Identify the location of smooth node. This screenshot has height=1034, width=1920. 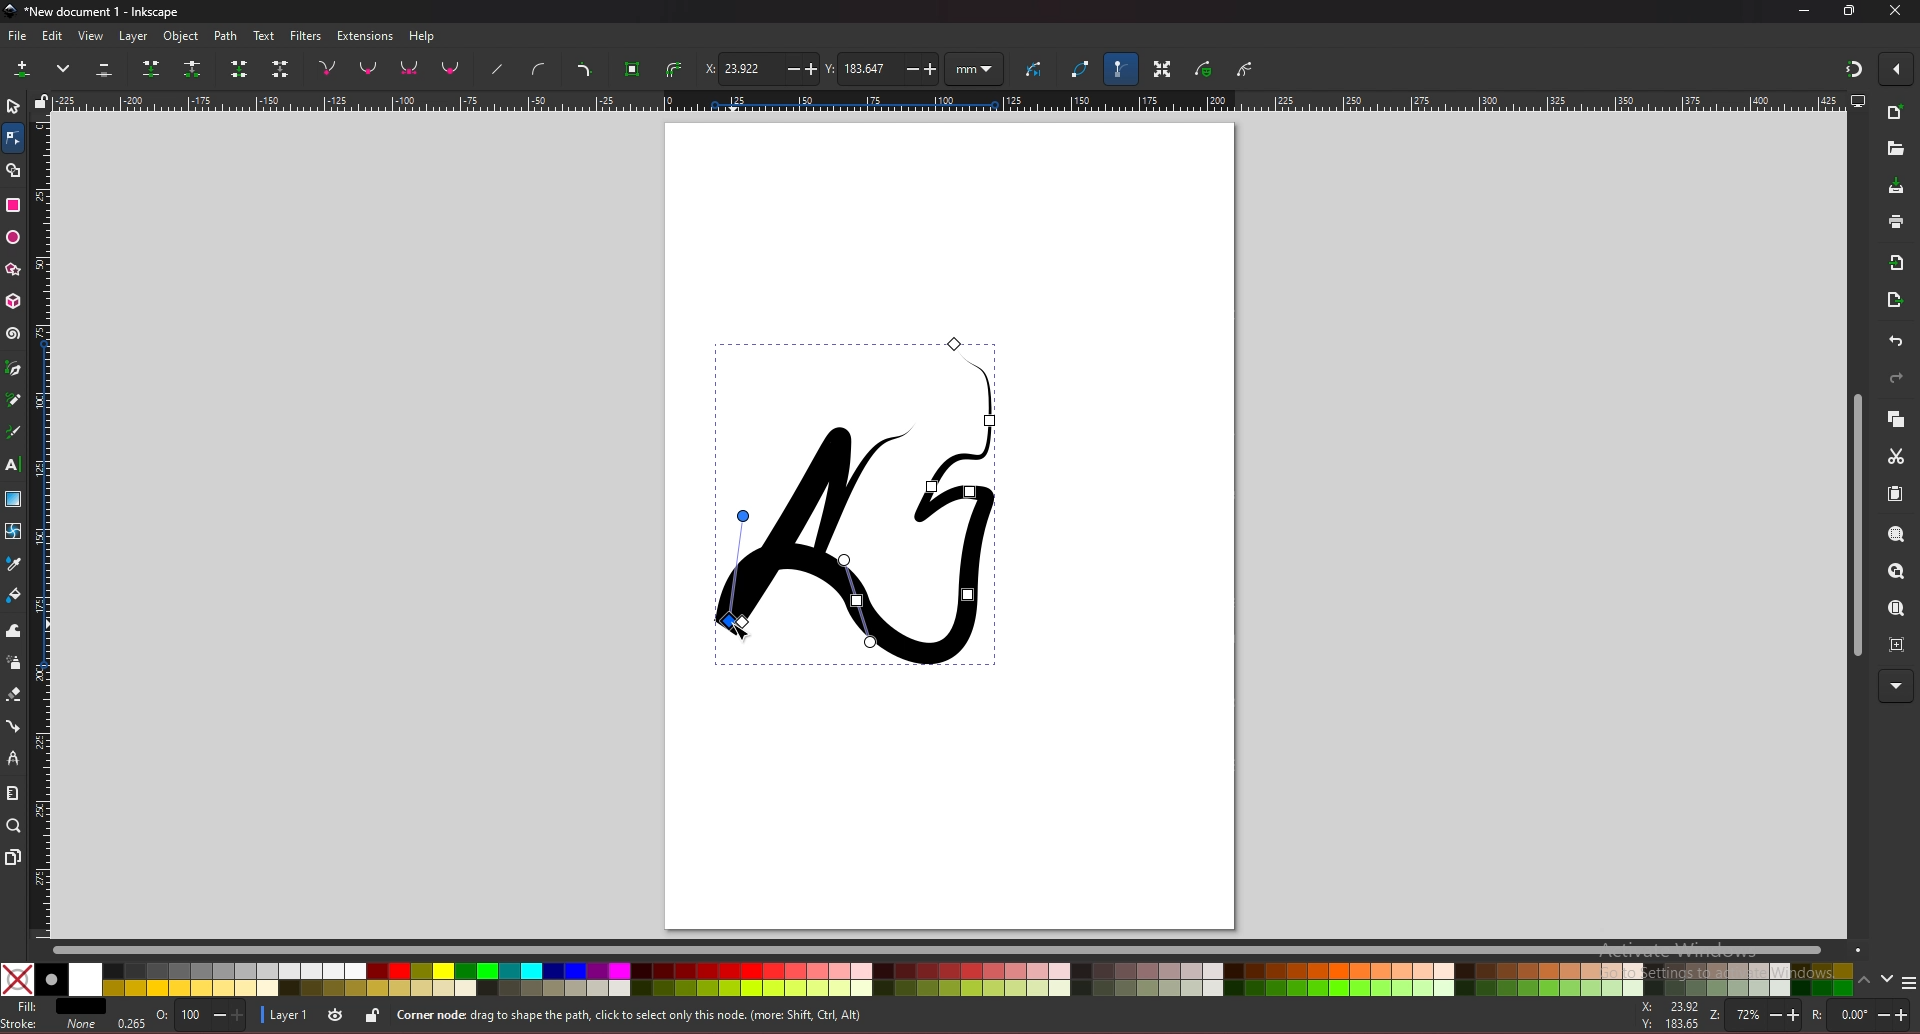
(368, 67).